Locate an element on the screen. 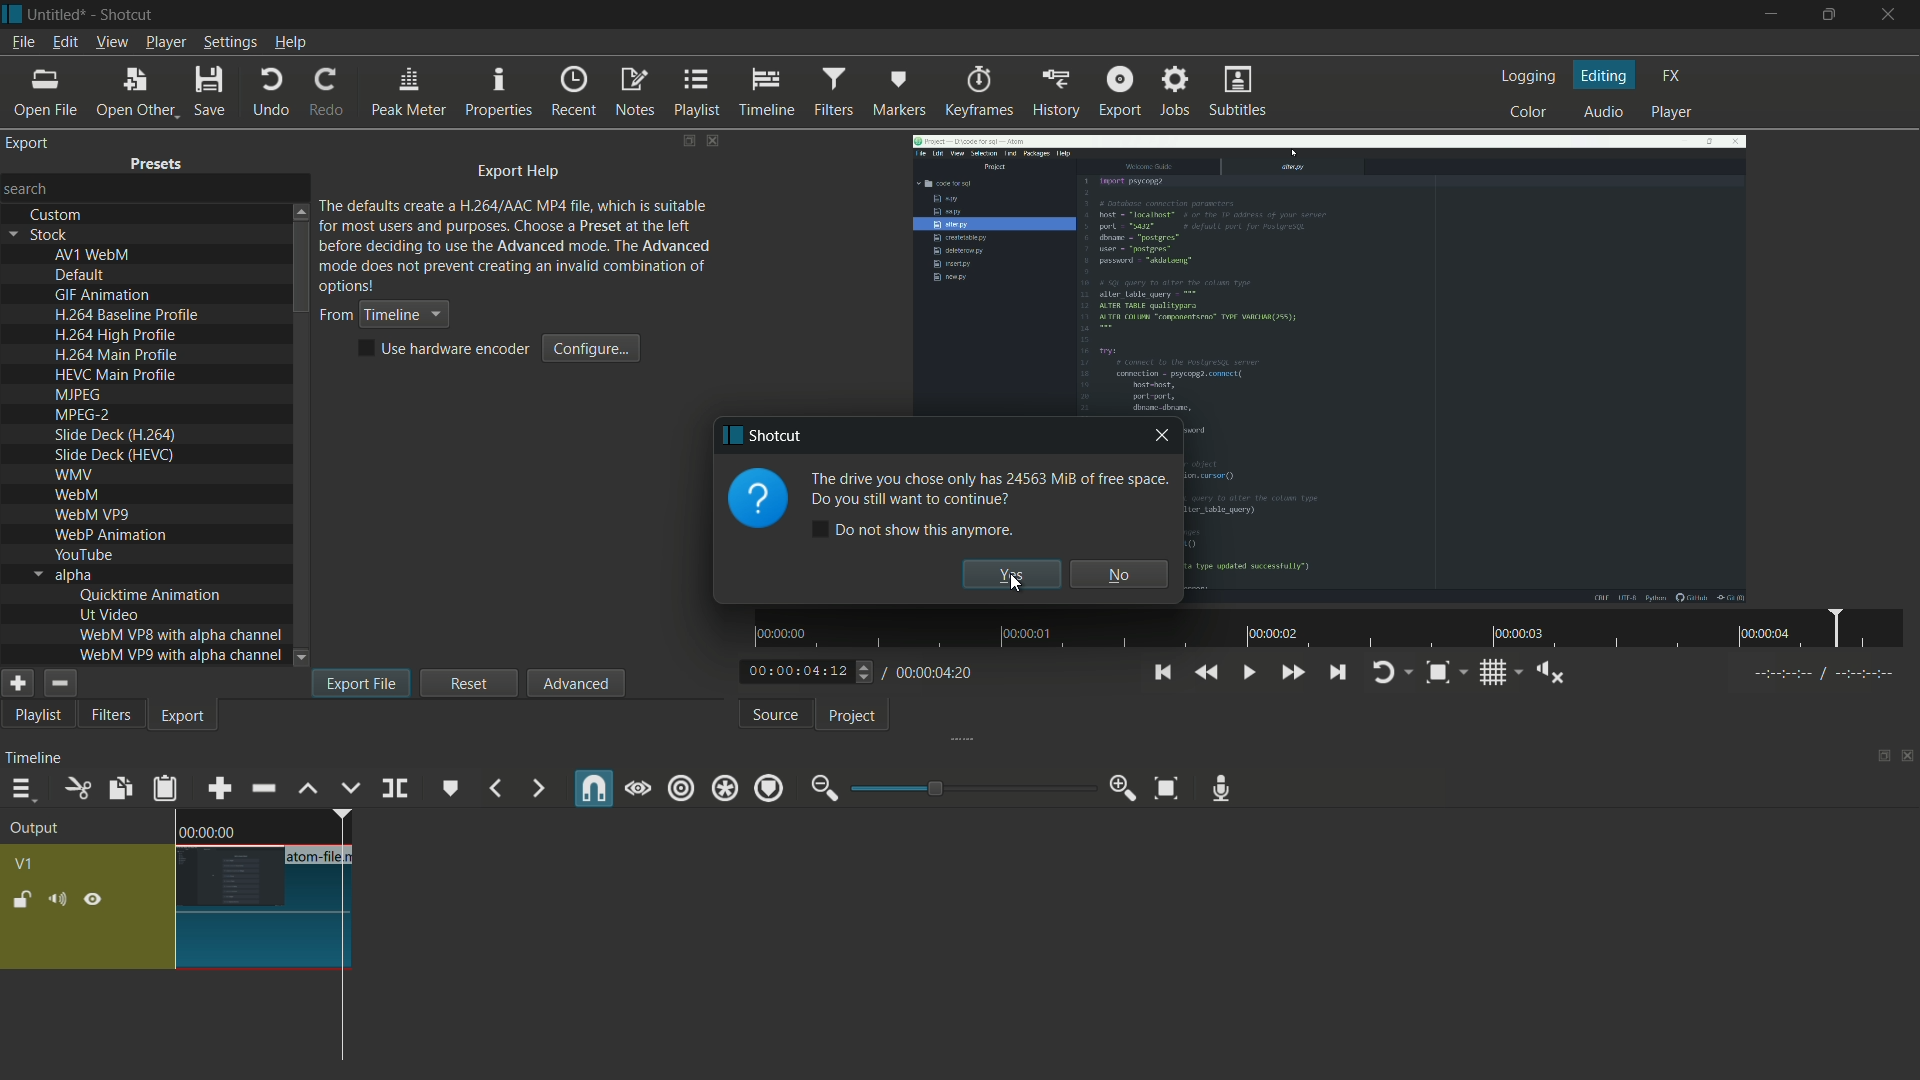  rewind/fast forward is located at coordinates (866, 671).